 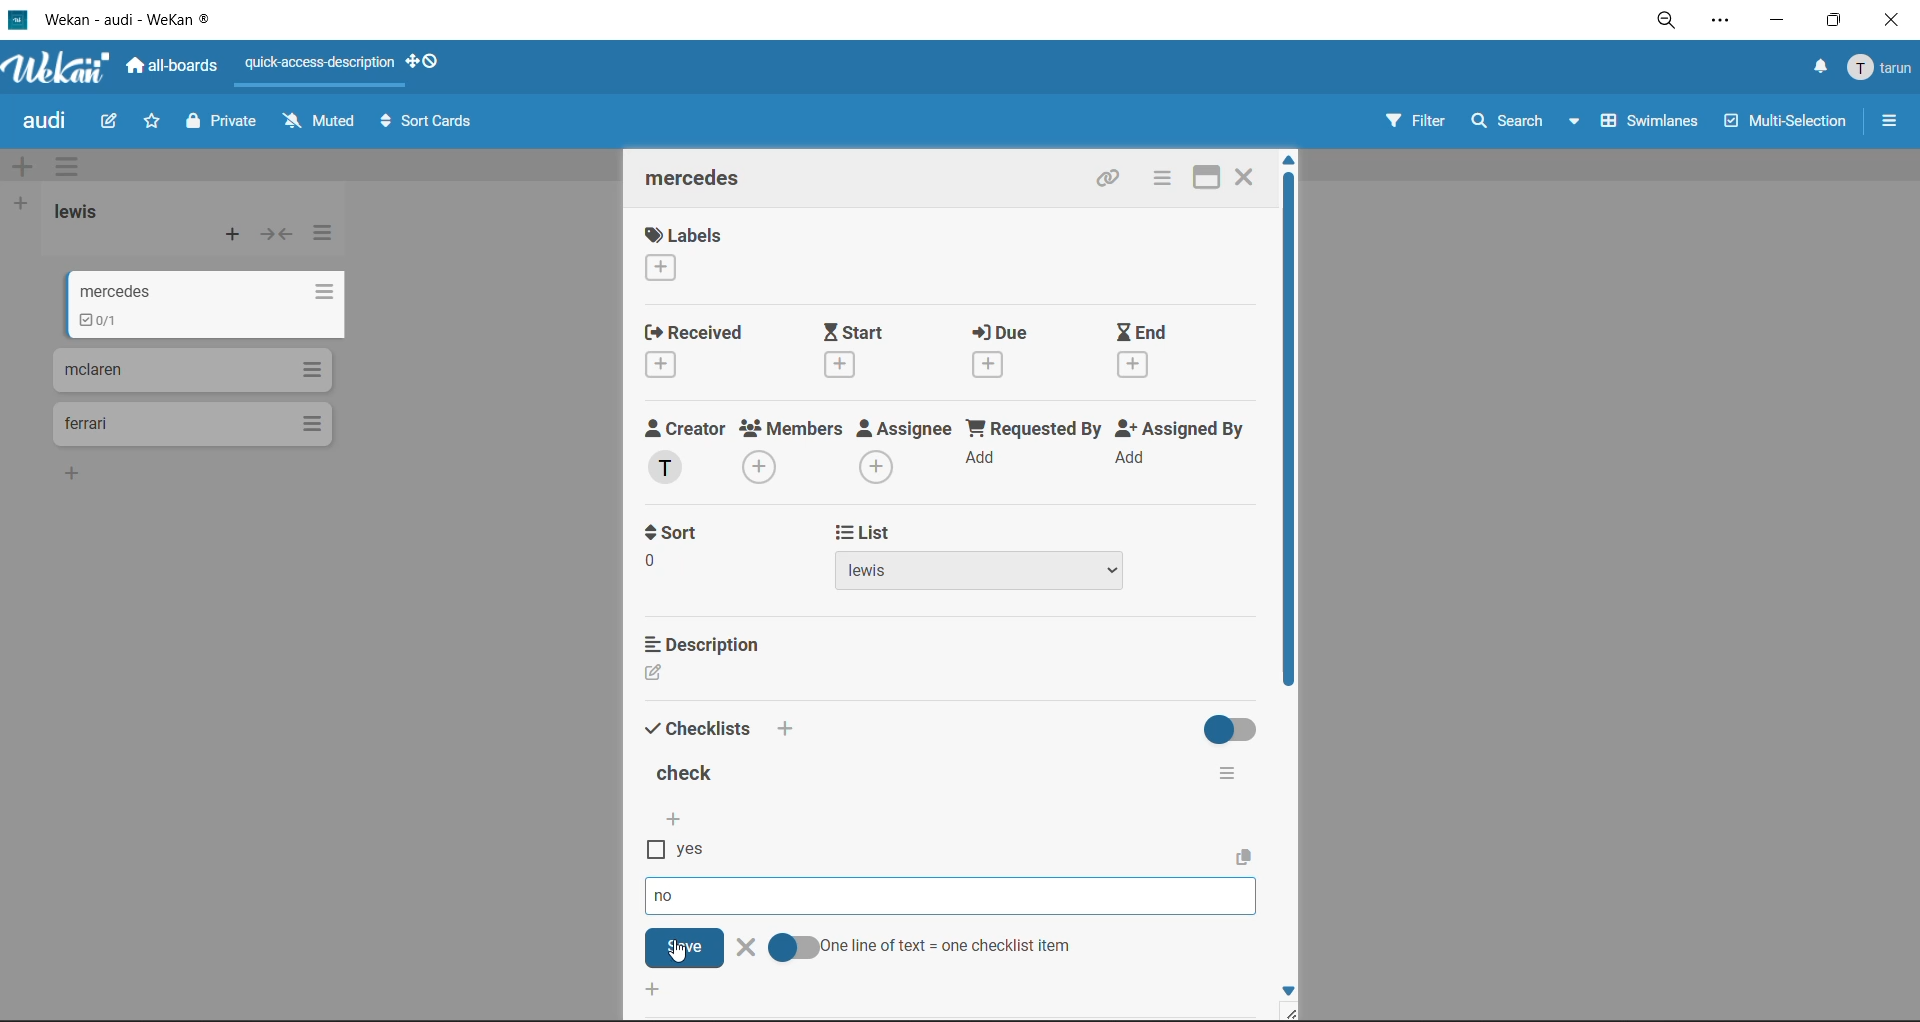 I want to click on card actions, so click(x=1157, y=180).